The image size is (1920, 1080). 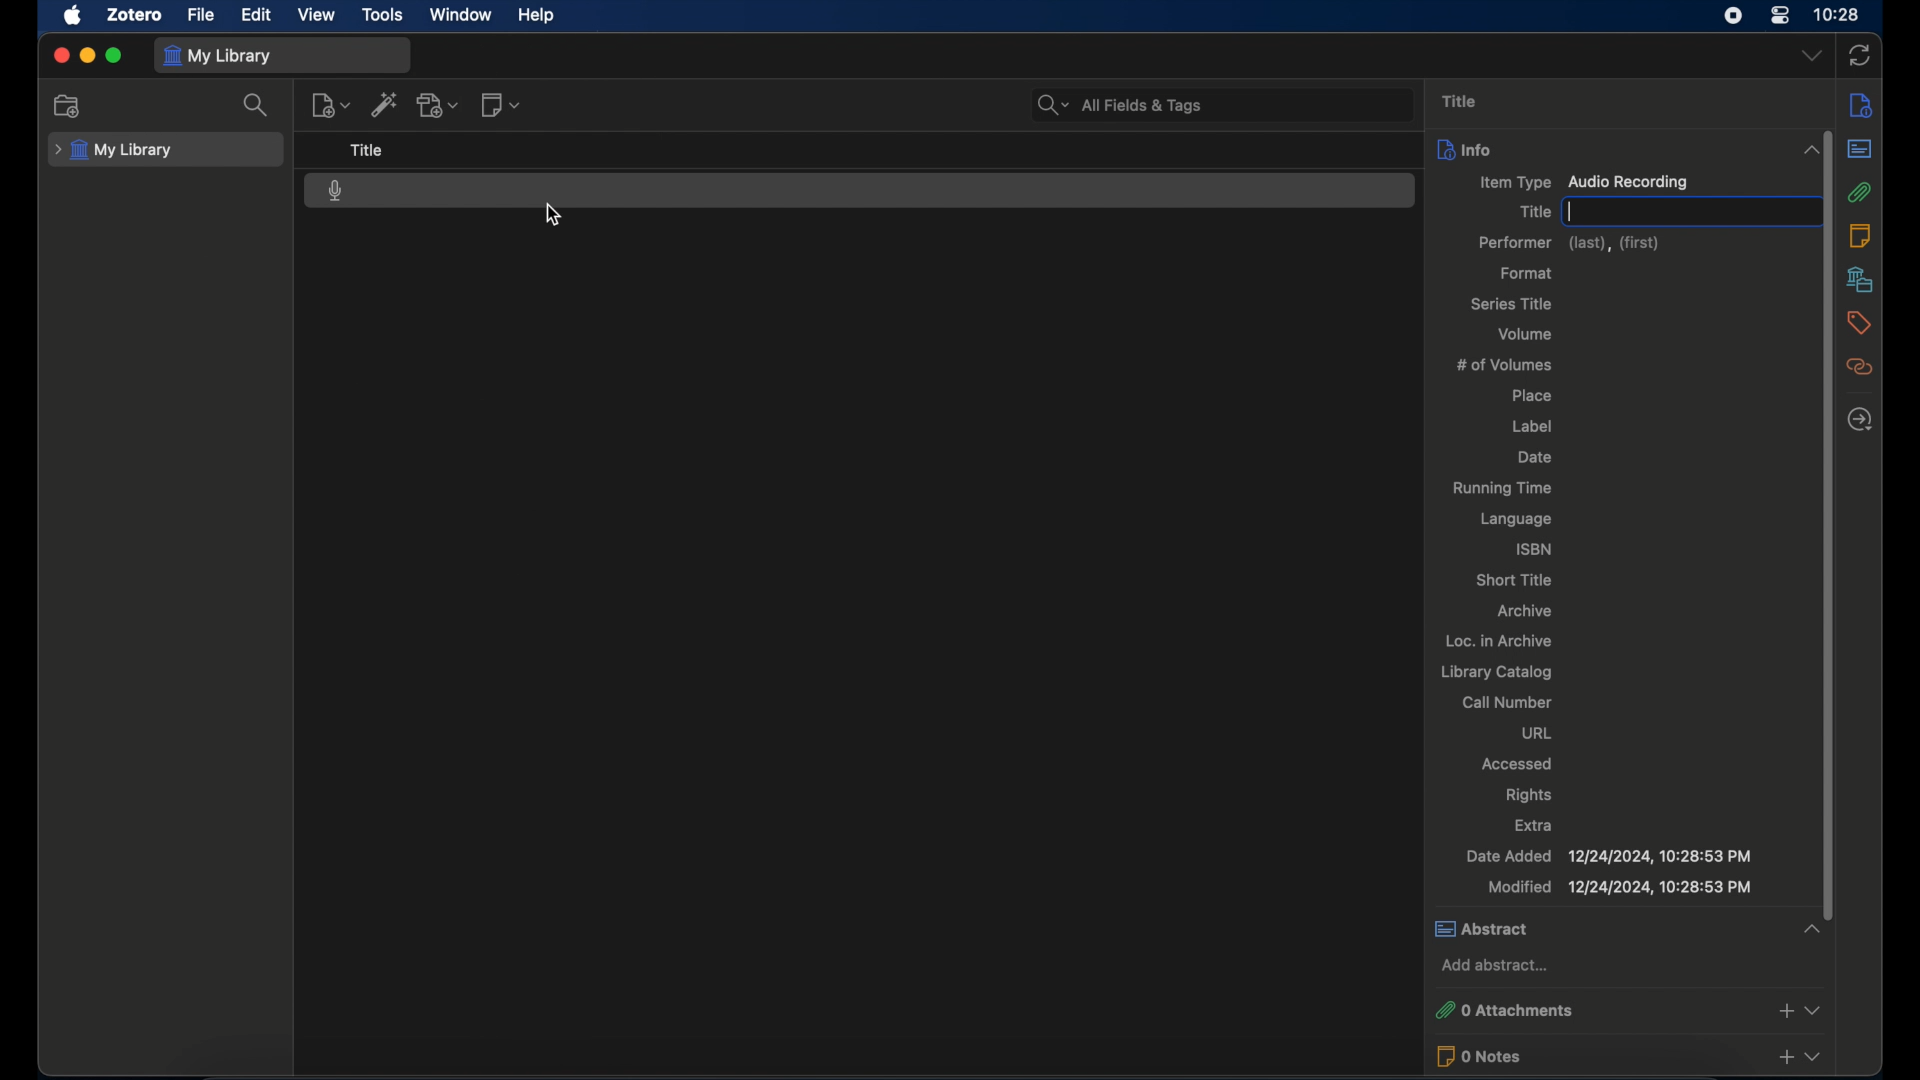 I want to click on rights, so click(x=1529, y=794).